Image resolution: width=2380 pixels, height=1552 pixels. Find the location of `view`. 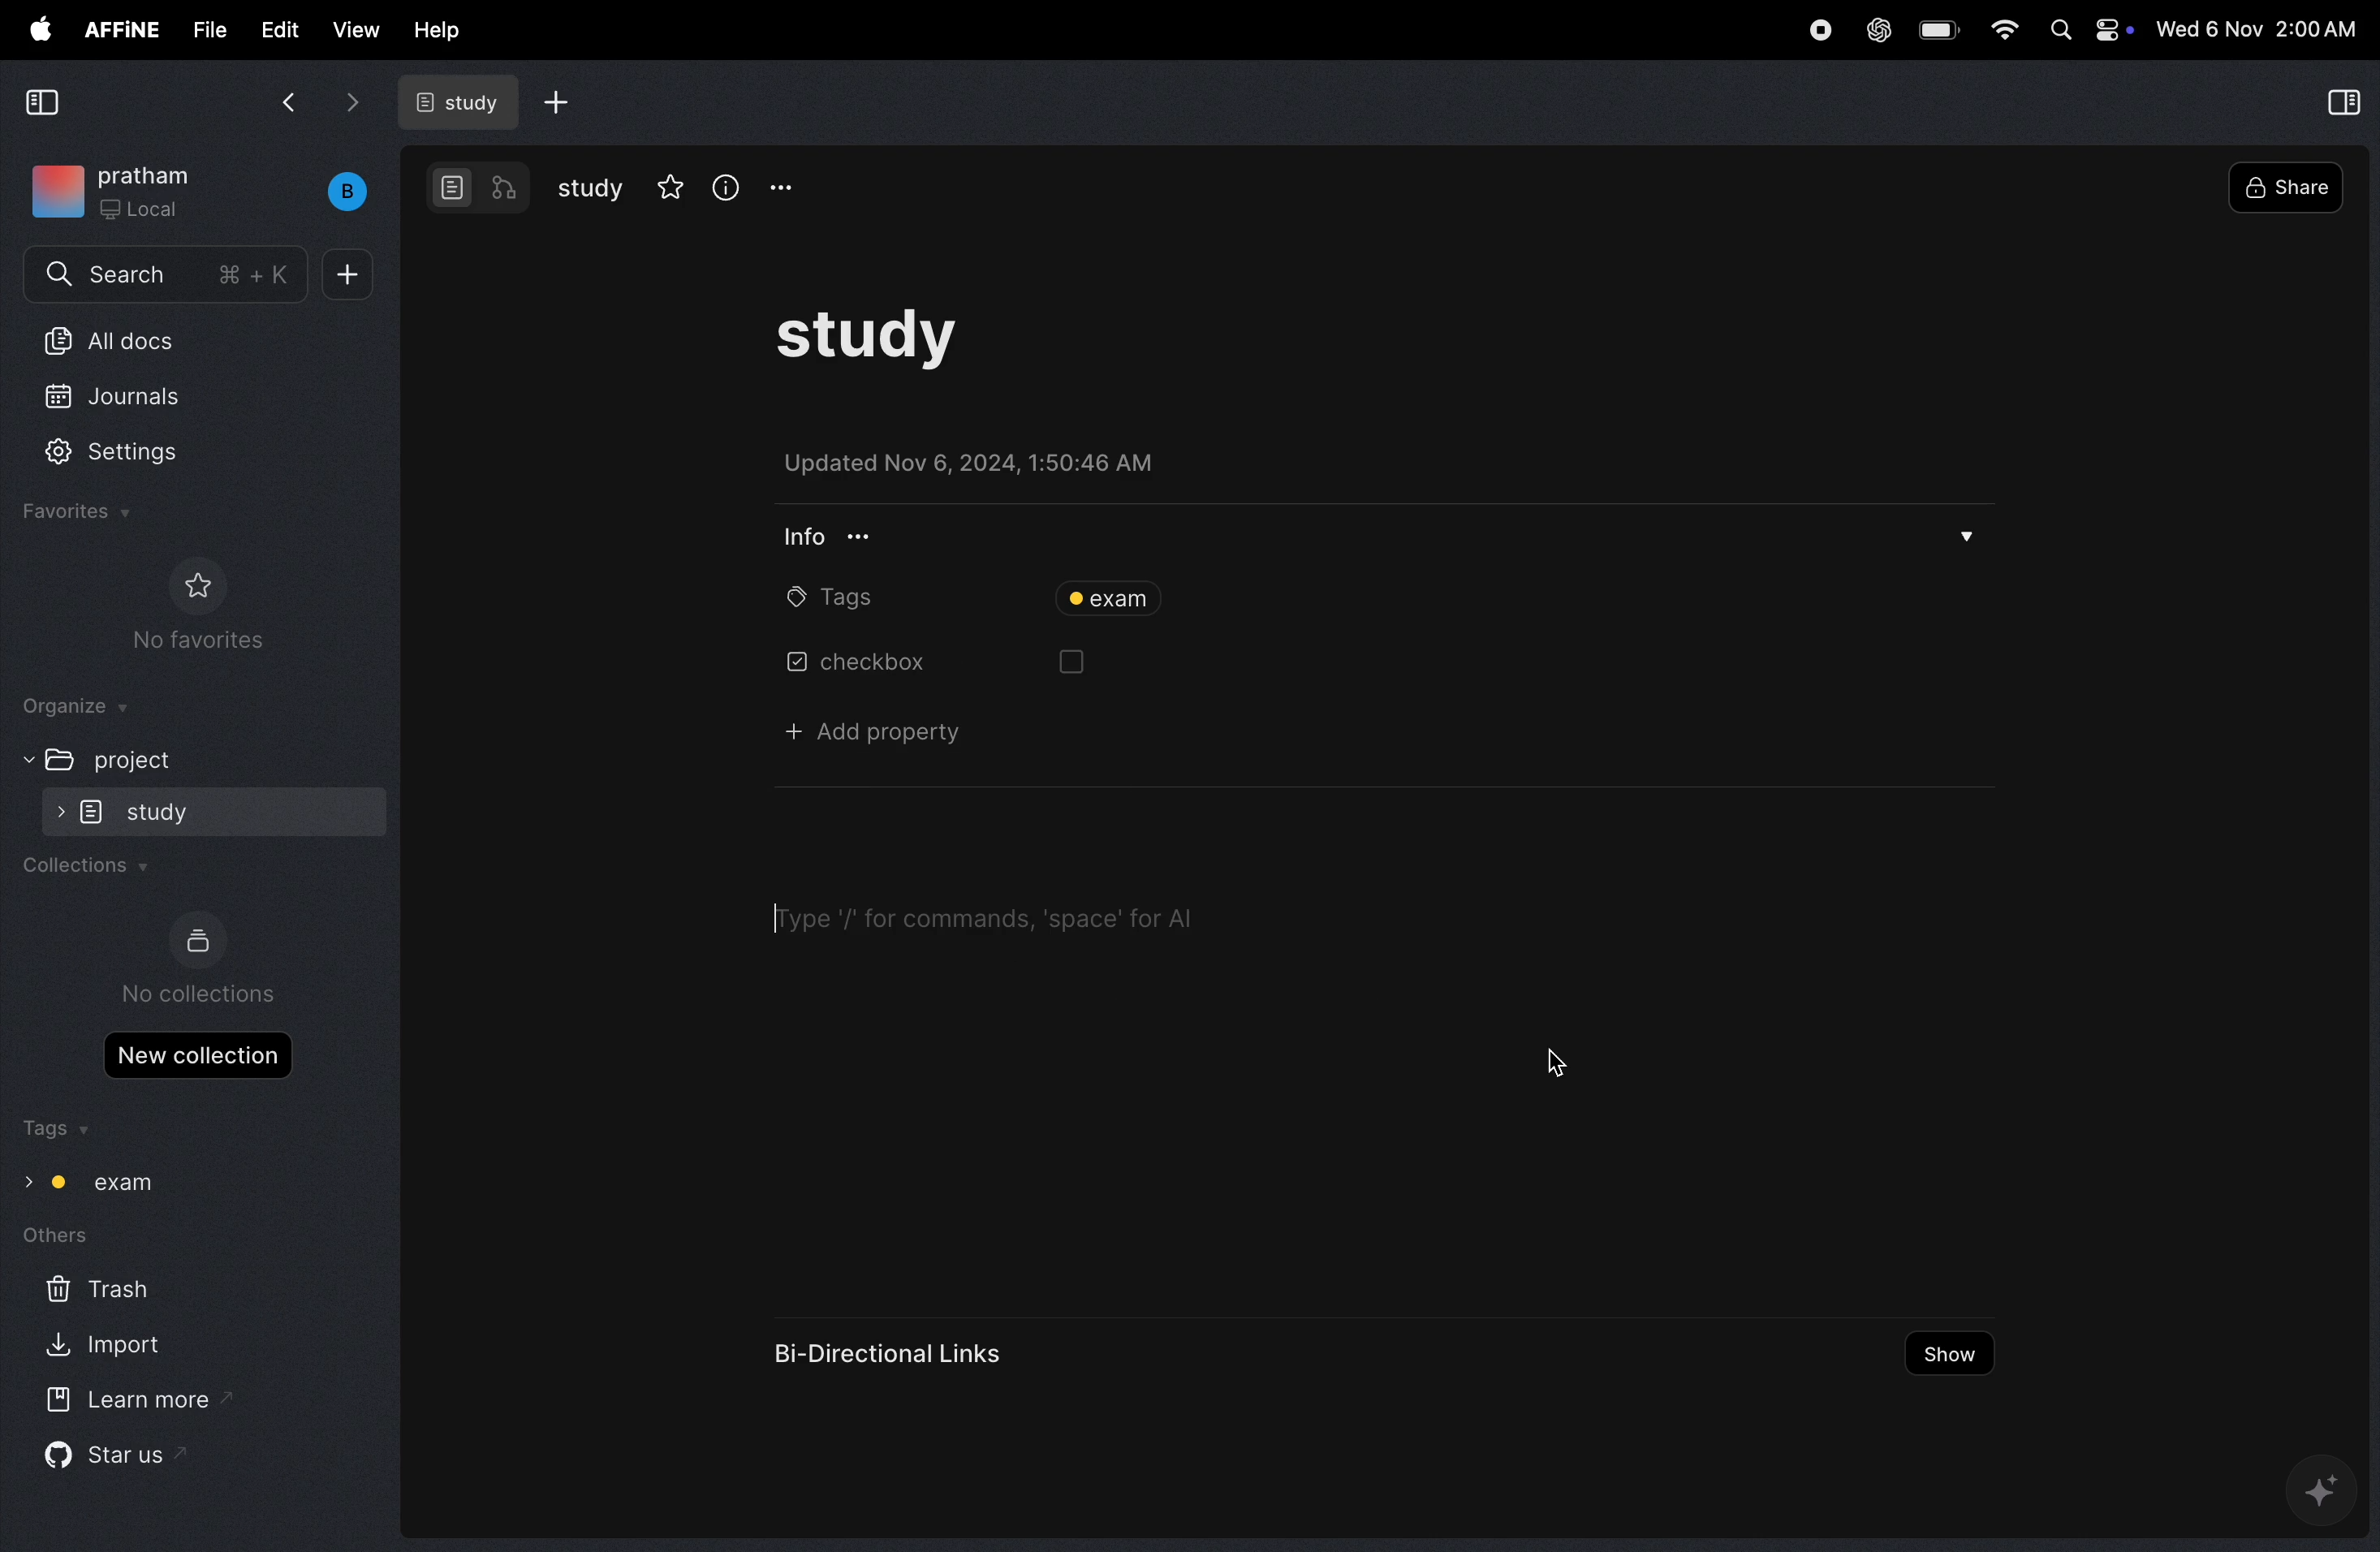

view is located at coordinates (356, 31).